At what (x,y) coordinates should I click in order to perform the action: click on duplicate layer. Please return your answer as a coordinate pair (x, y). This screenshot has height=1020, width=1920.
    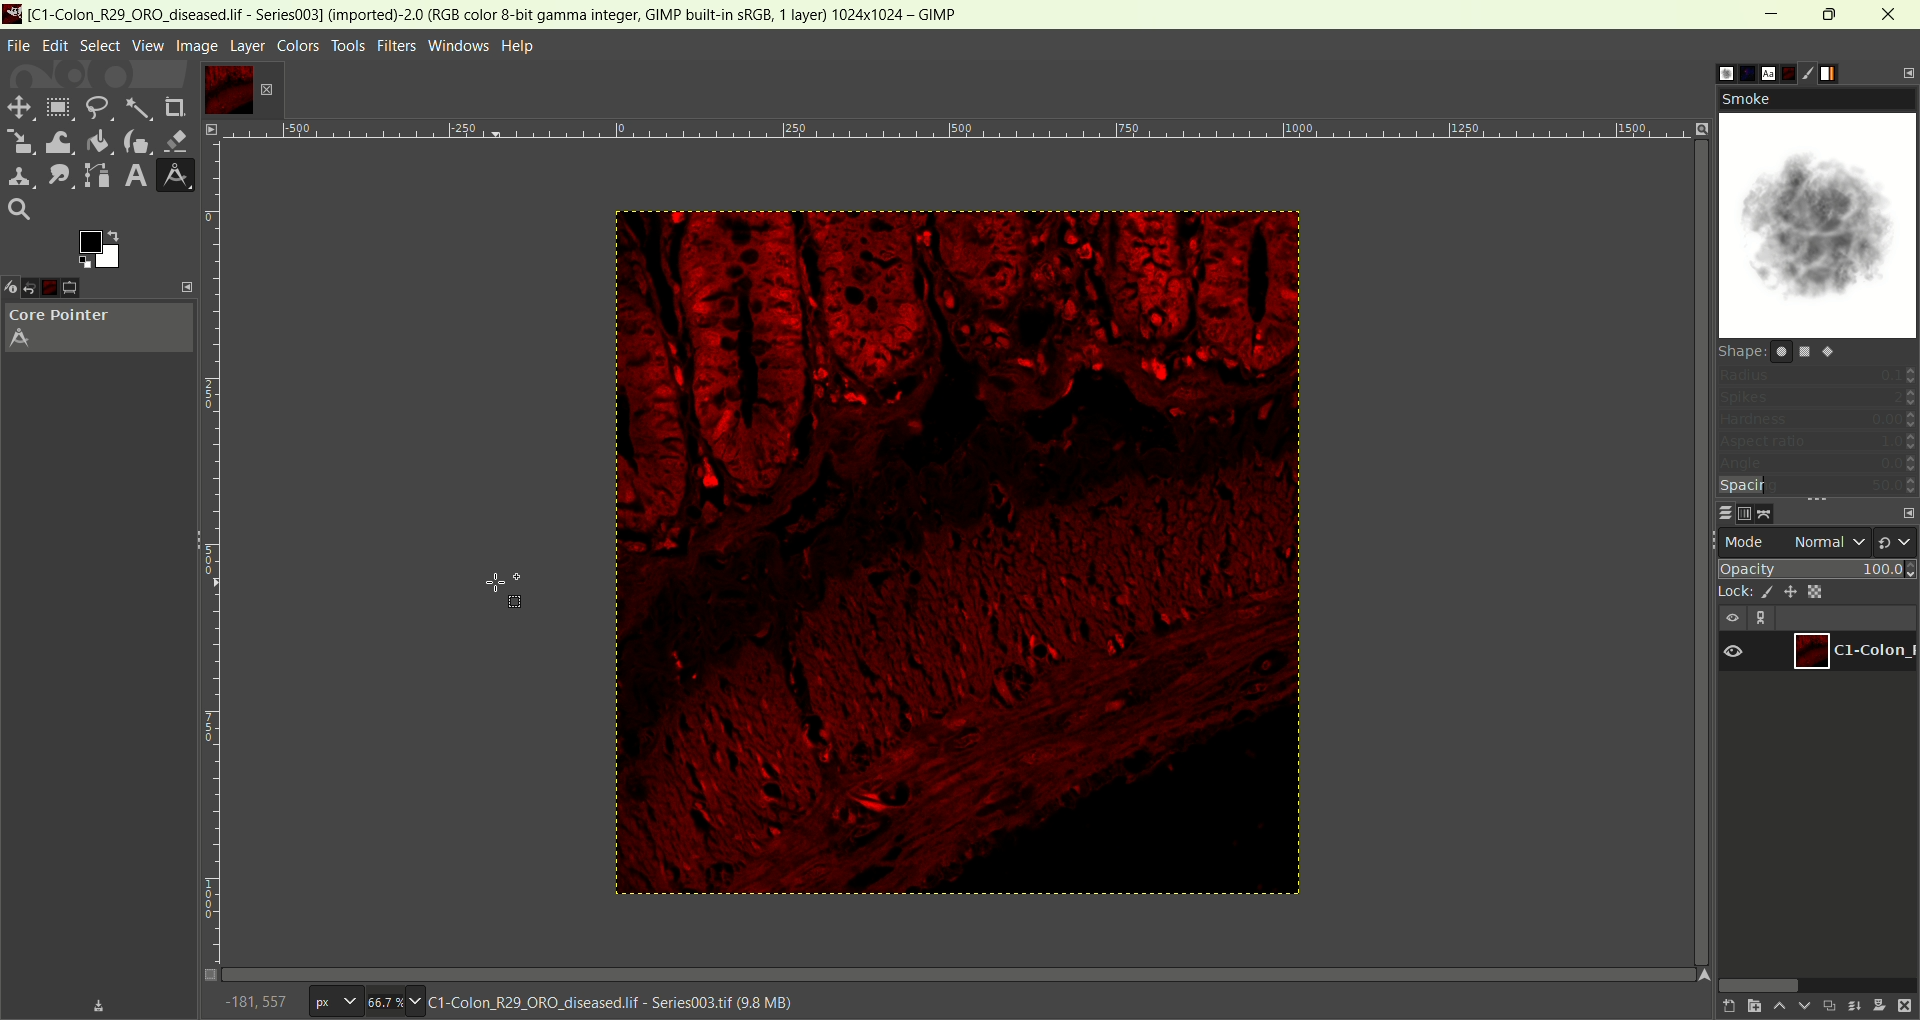
    Looking at the image, I should click on (1829, 1005).